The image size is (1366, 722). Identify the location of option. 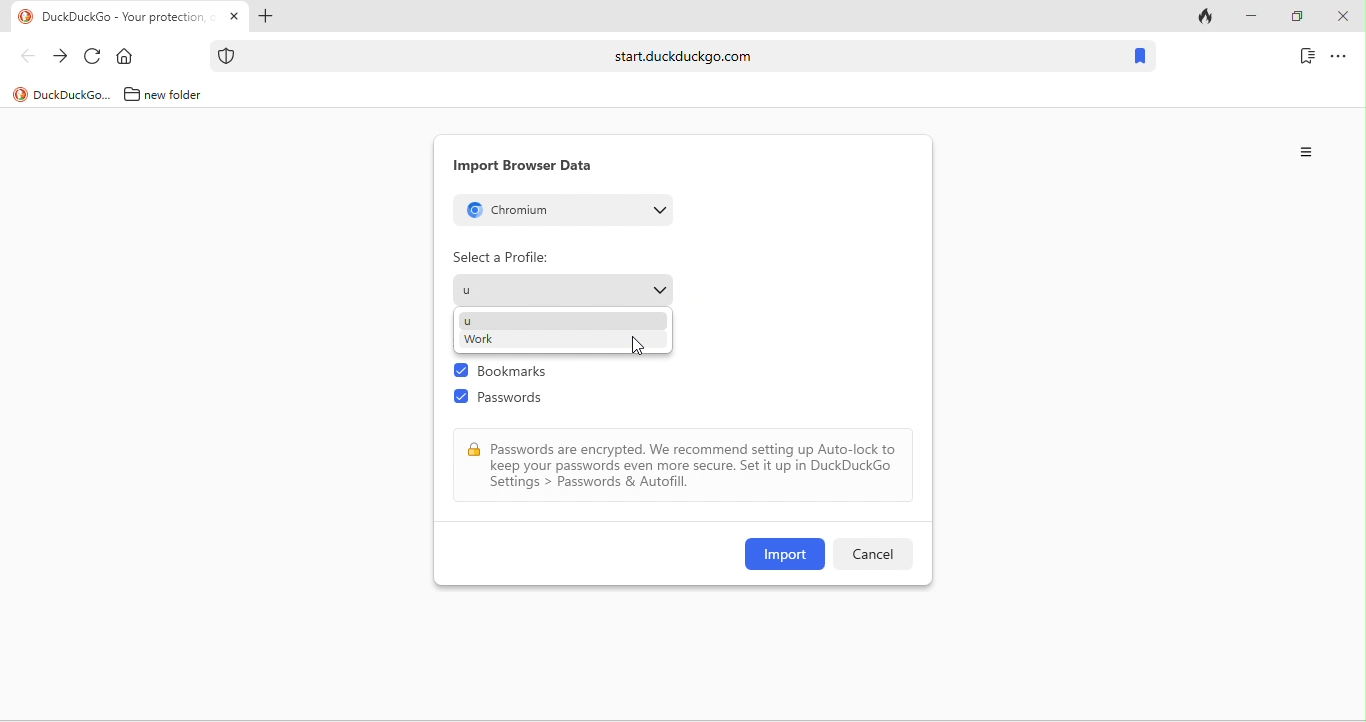
(1308, 152).